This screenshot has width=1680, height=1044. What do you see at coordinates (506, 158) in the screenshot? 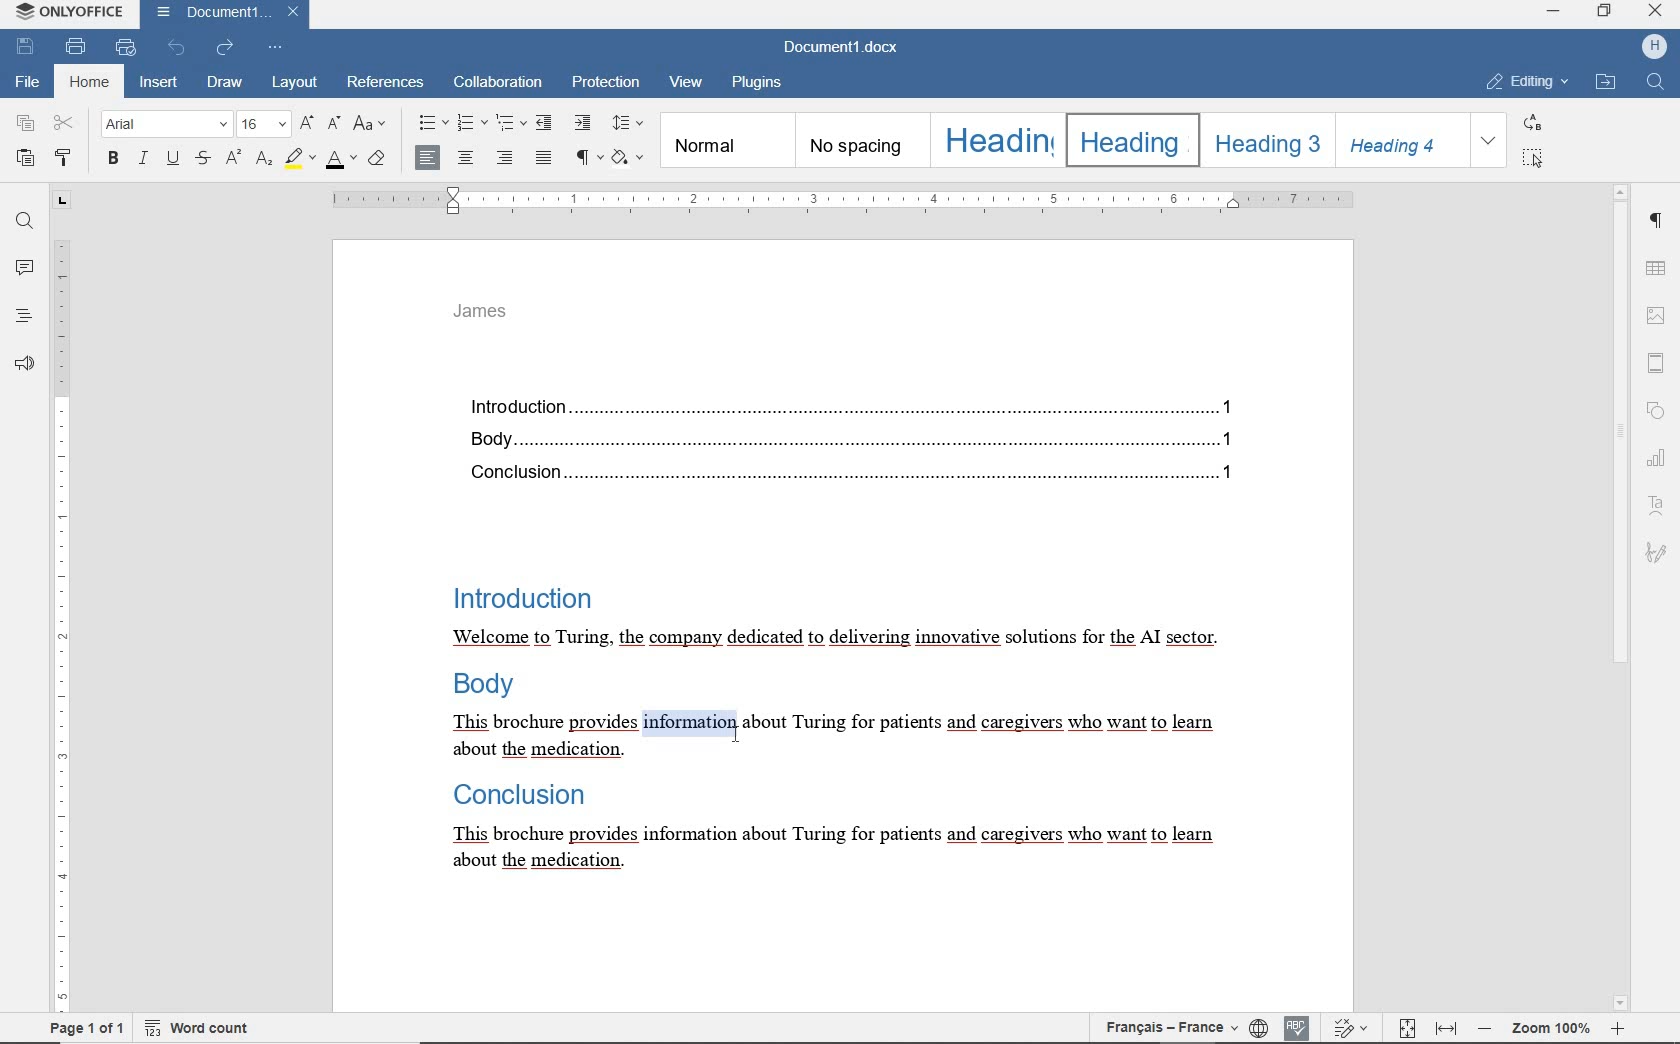
I see `ALIGN RIGHT` at bounding box center [506, 158].